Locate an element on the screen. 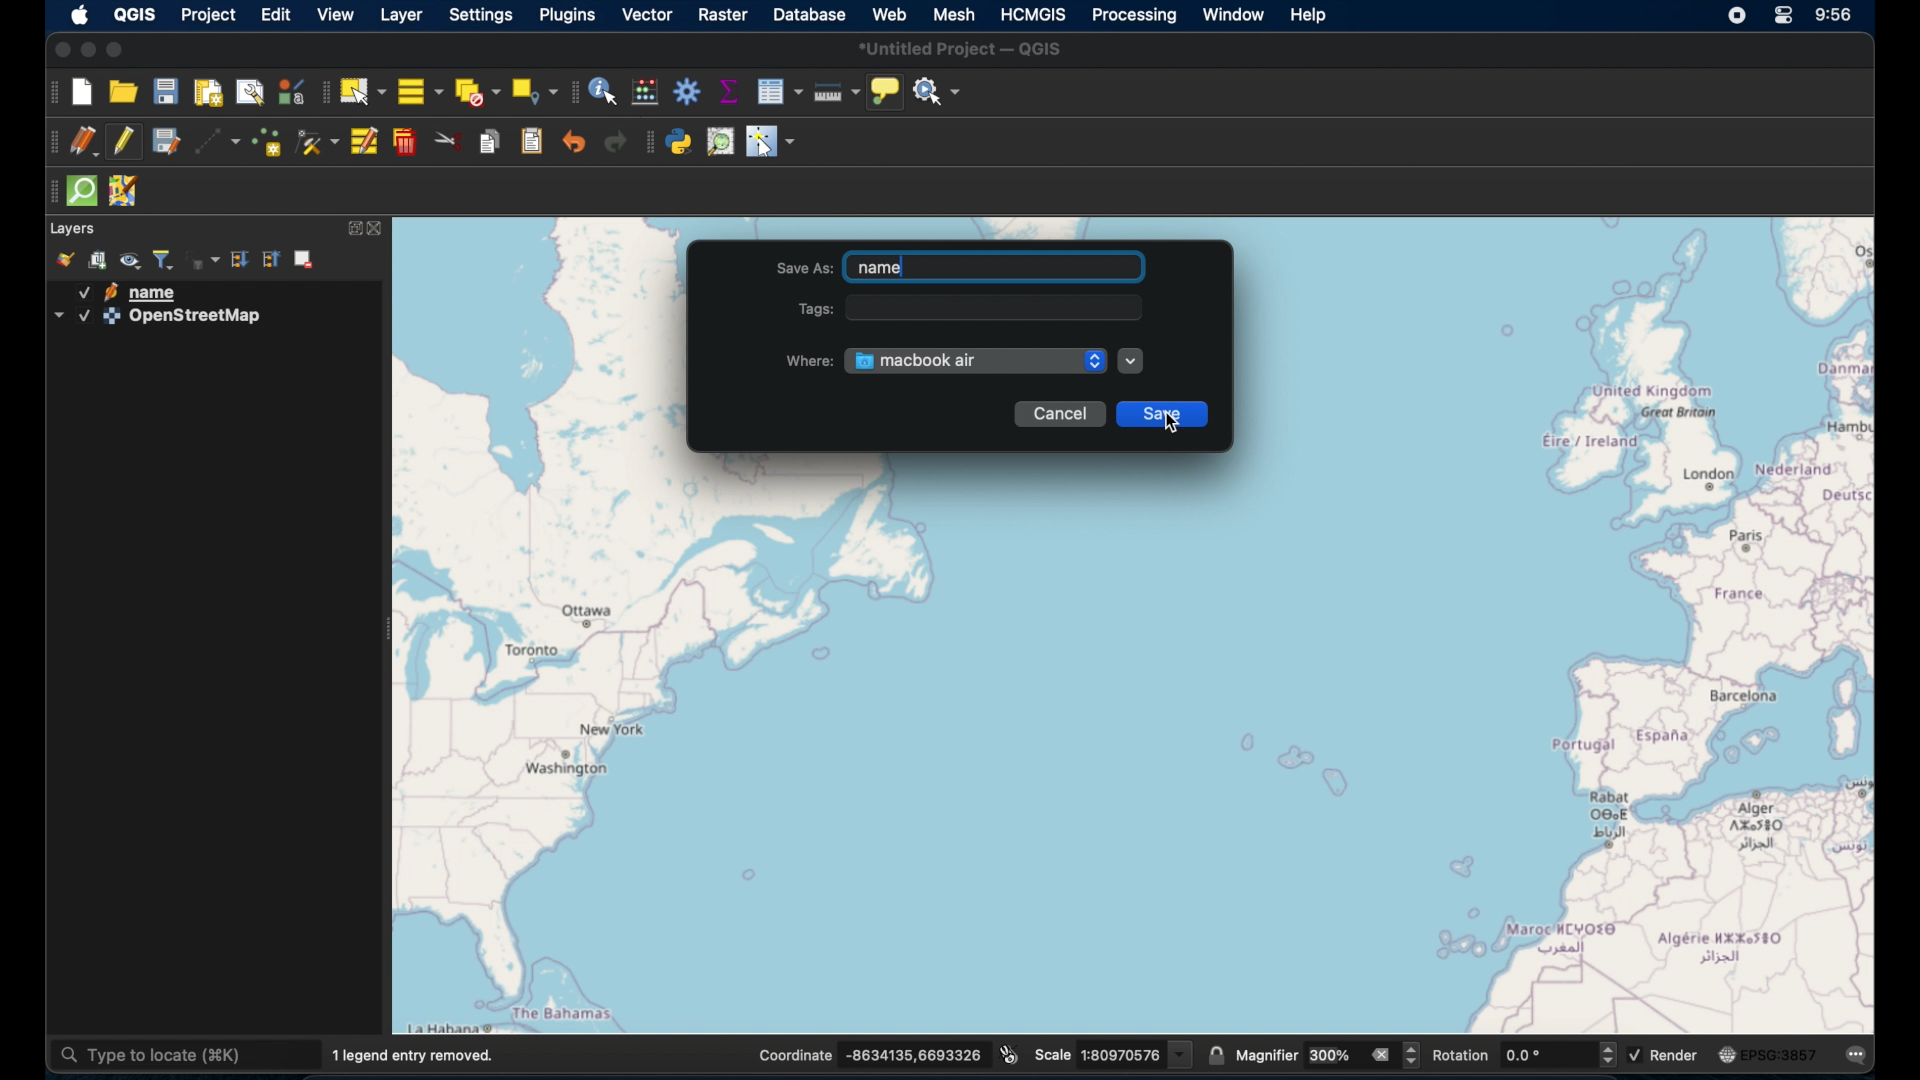  add point feature is located at coordinates (267, 142).